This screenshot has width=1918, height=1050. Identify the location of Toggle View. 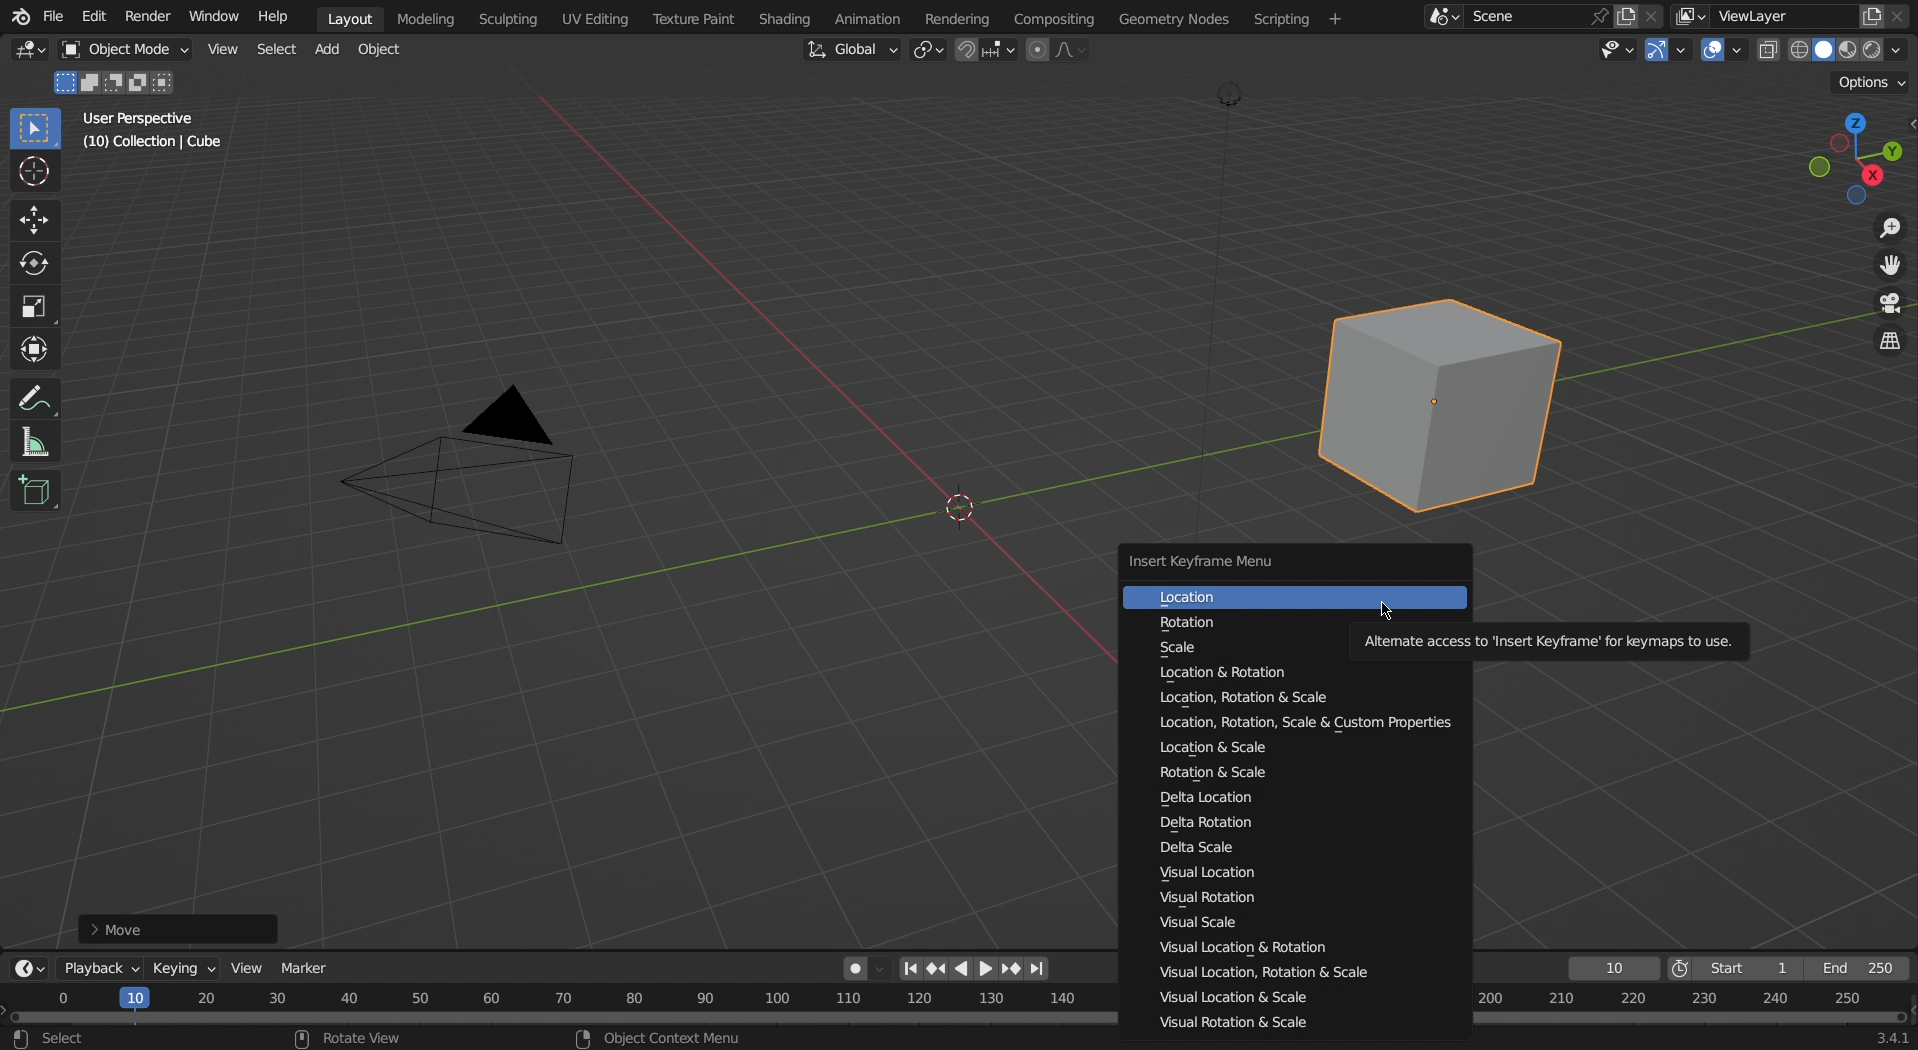
(1887, 344).